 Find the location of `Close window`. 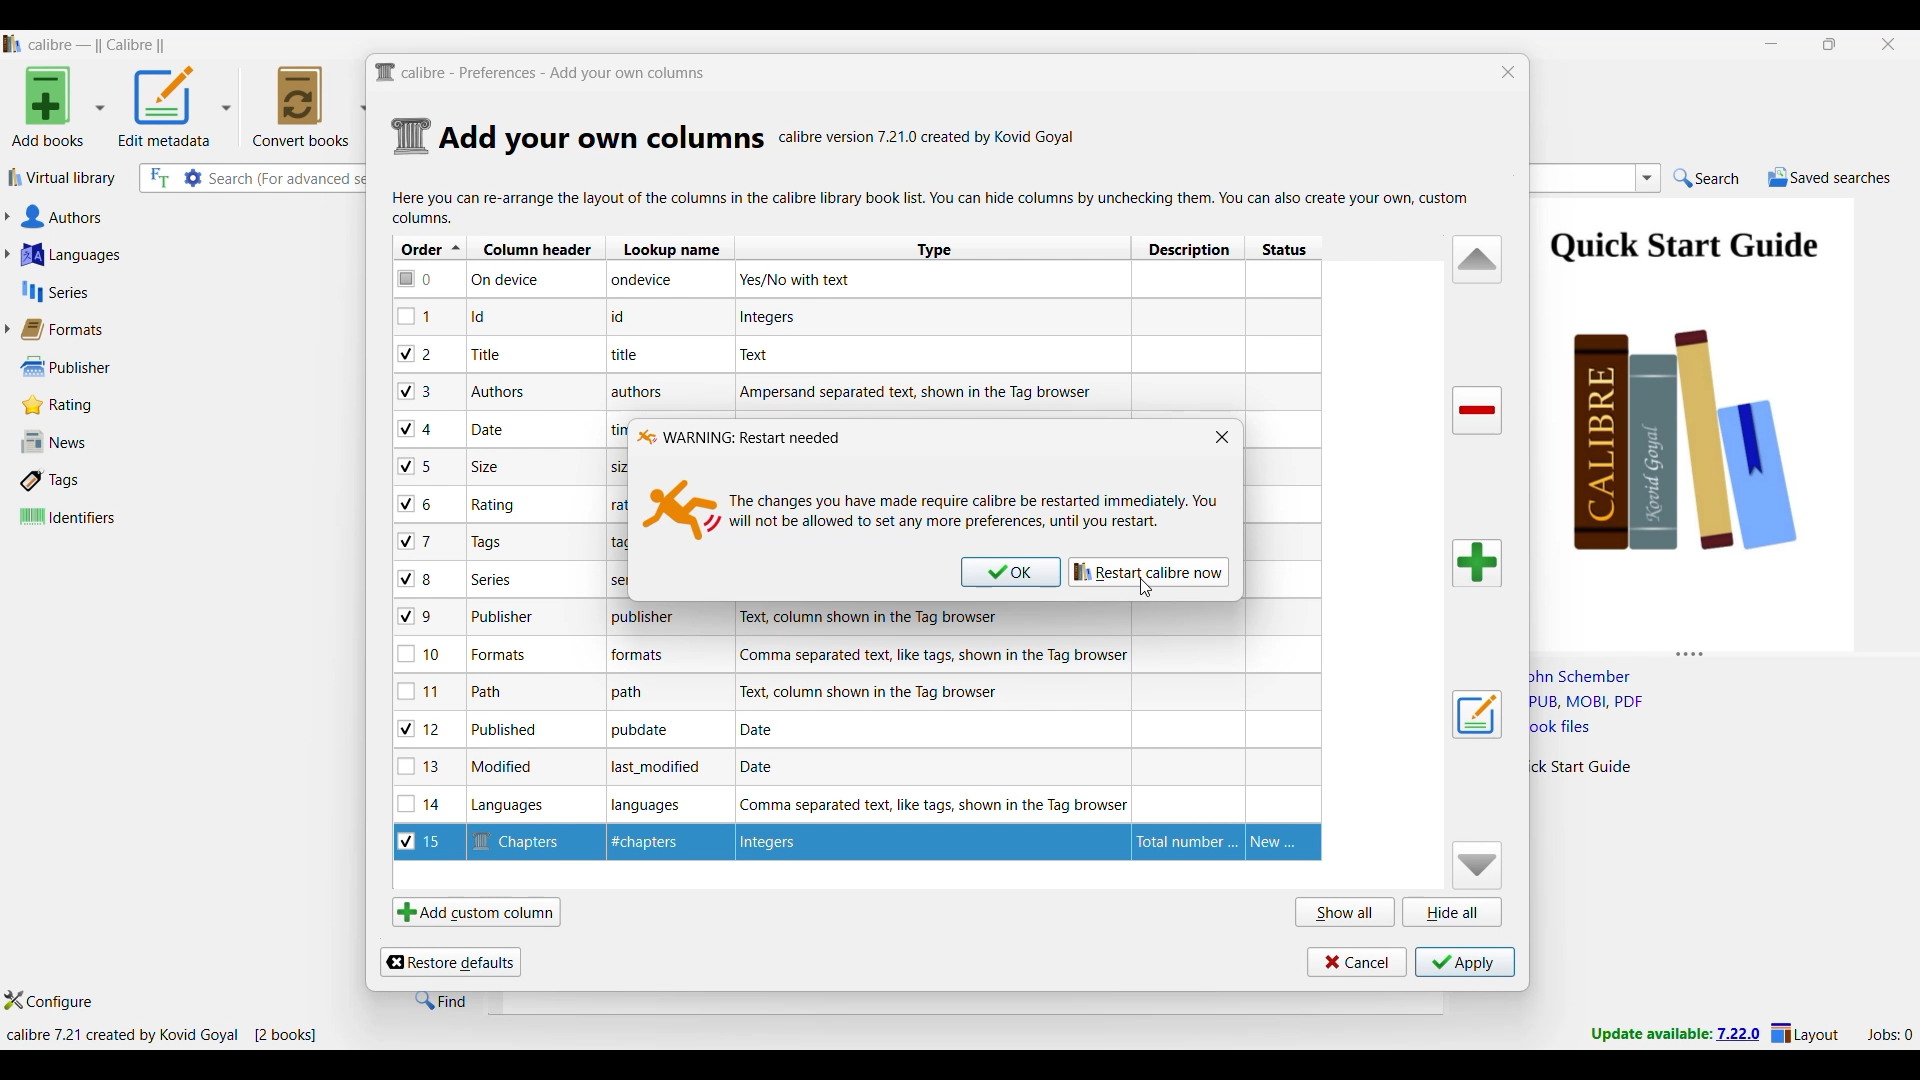

Close window is located at coordinates (1509, 72).